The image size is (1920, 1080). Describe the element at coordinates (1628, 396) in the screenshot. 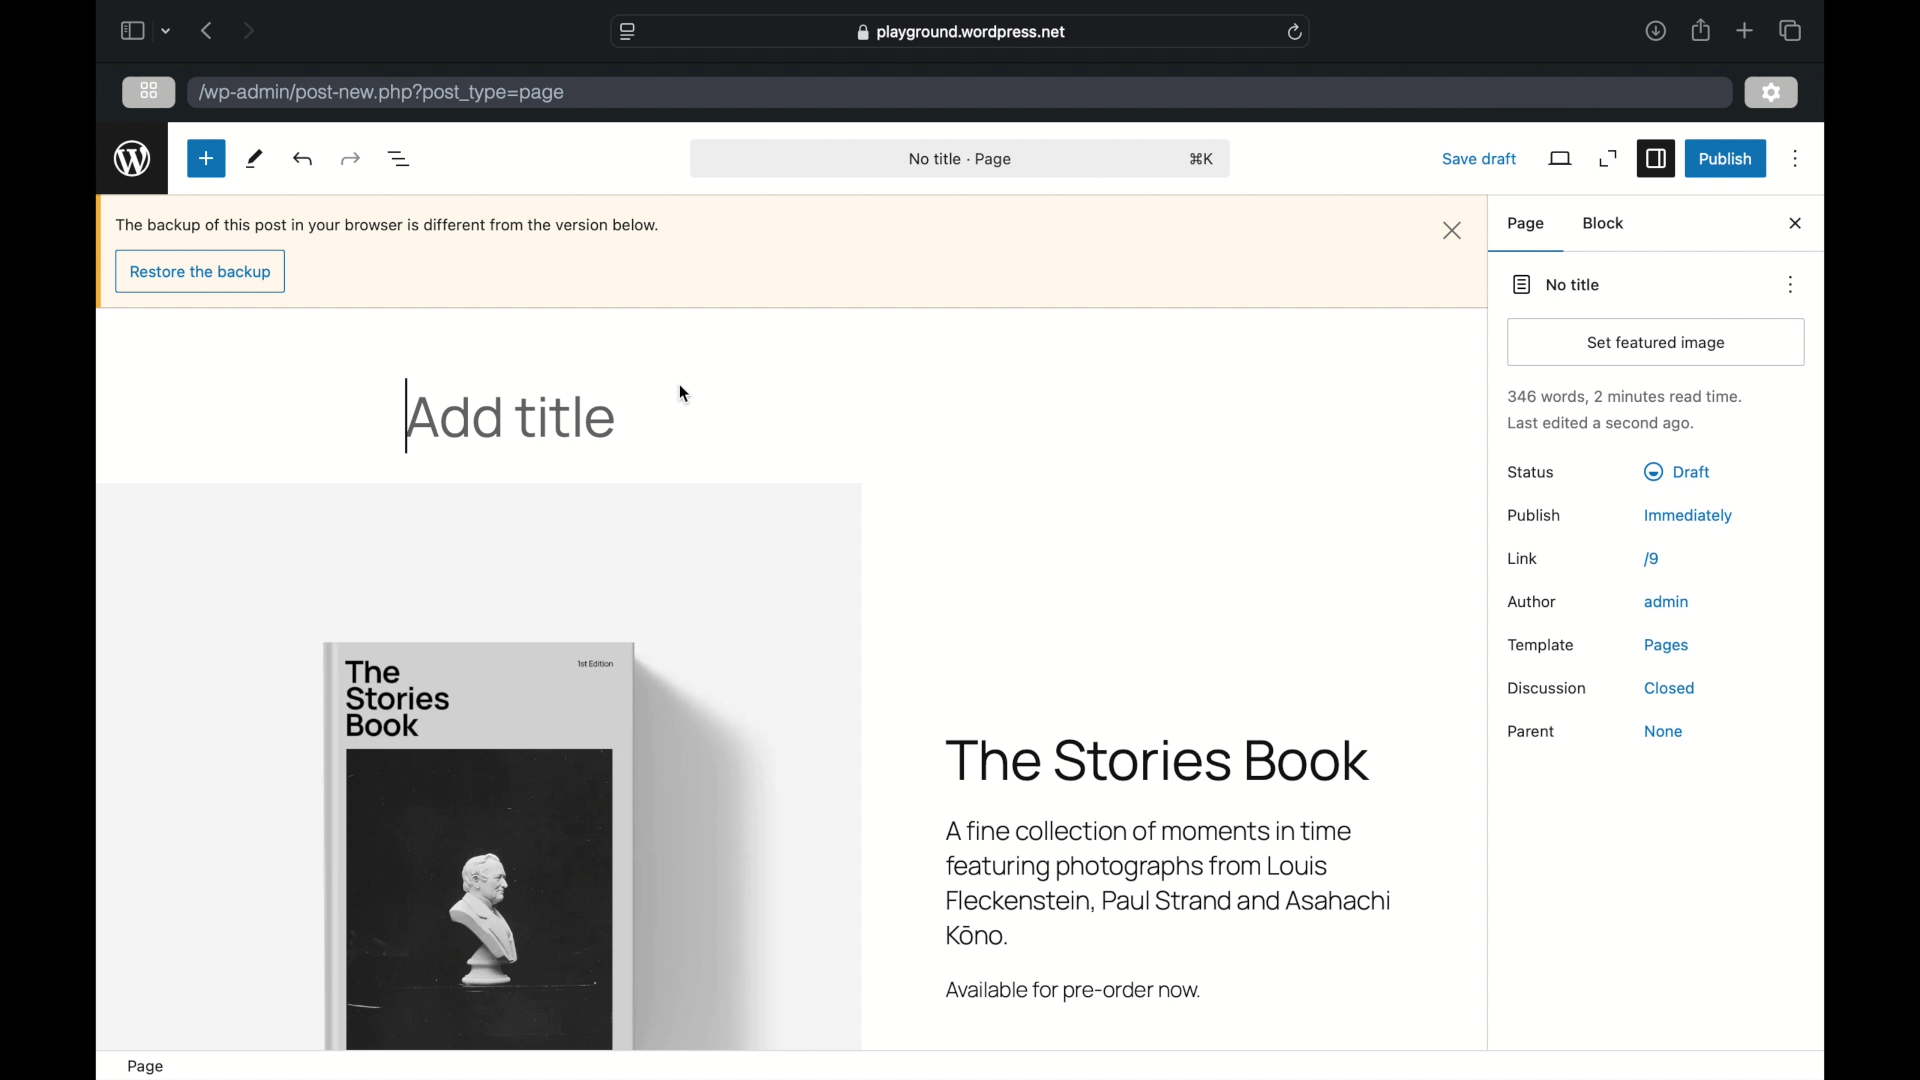

I see `346 words, 2 minutes read time.` at that location.